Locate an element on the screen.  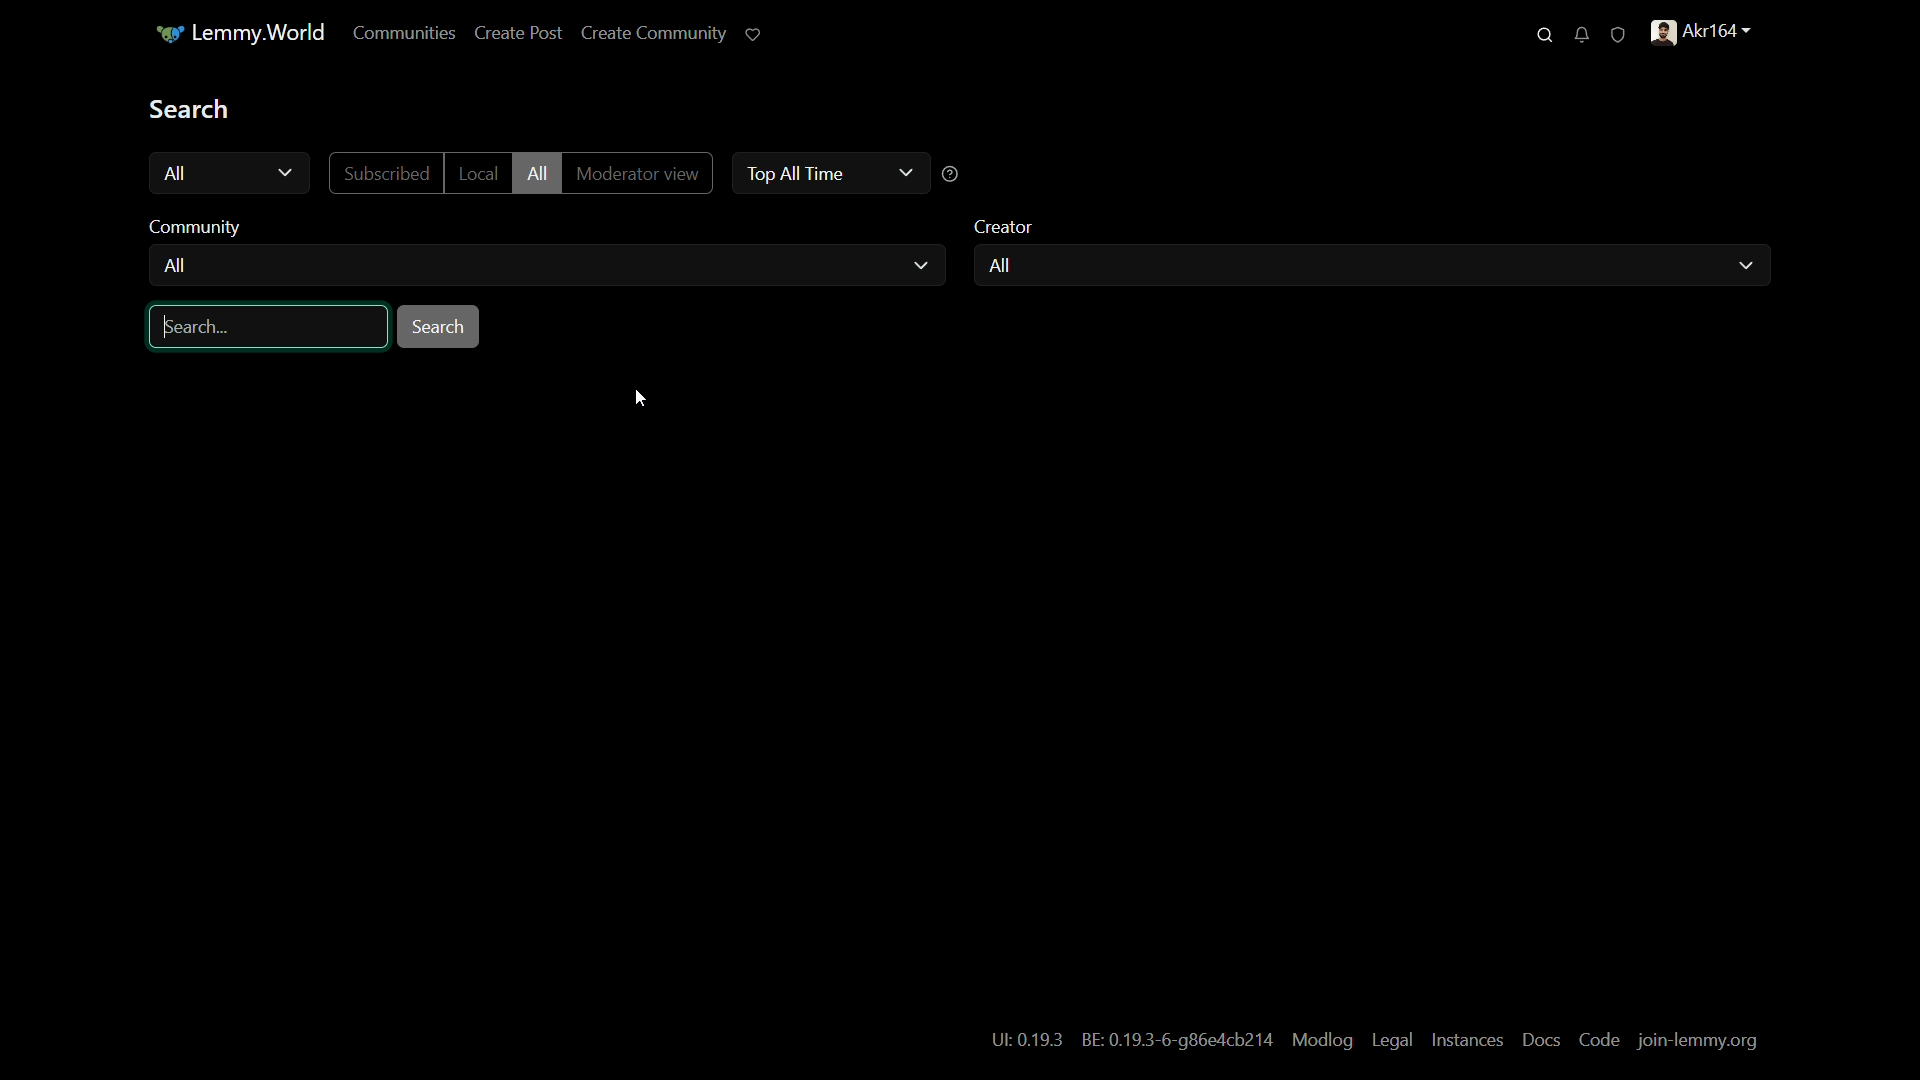
dropdown is located at coordinates (286, 174).